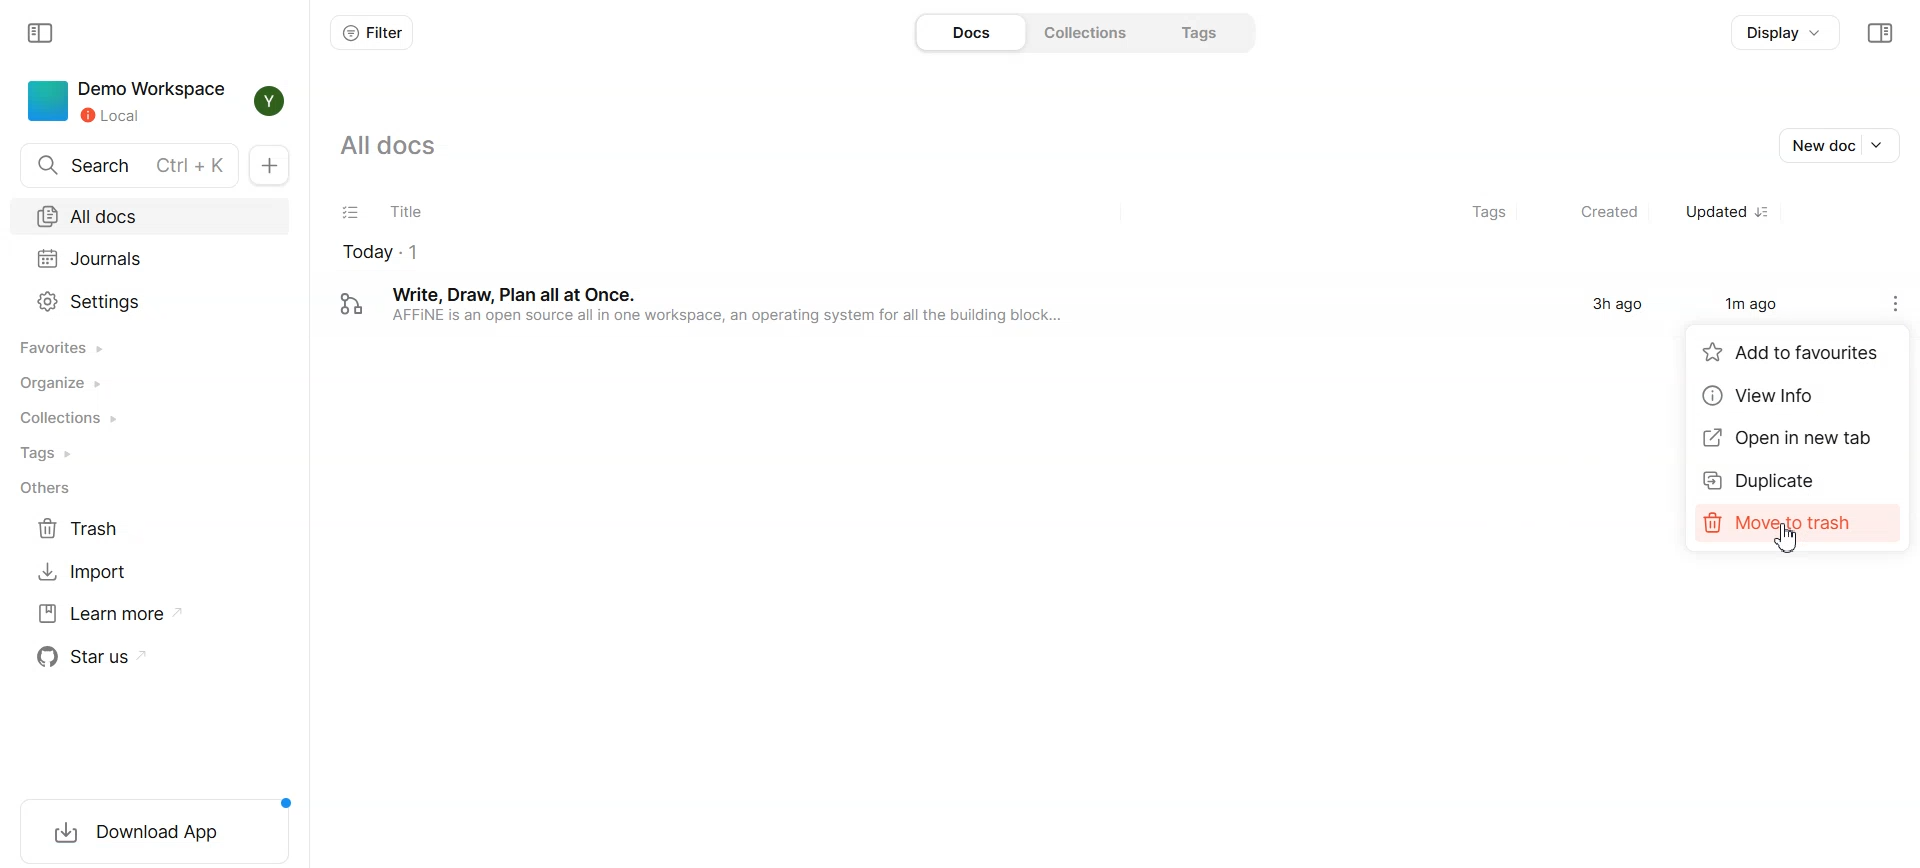 The height and width of the screenshot is (868, 1920). Describe the element at coordinates (1208, 32) in the screenshot. I see `Tags` at that location.